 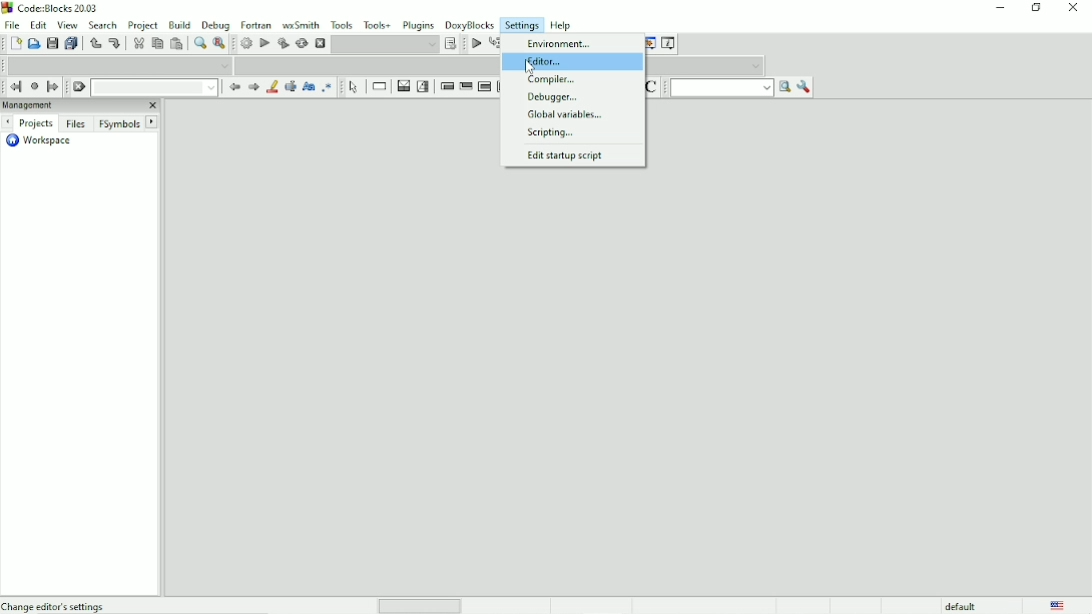 I want to click on Use regex, so click(x=331, y=87).